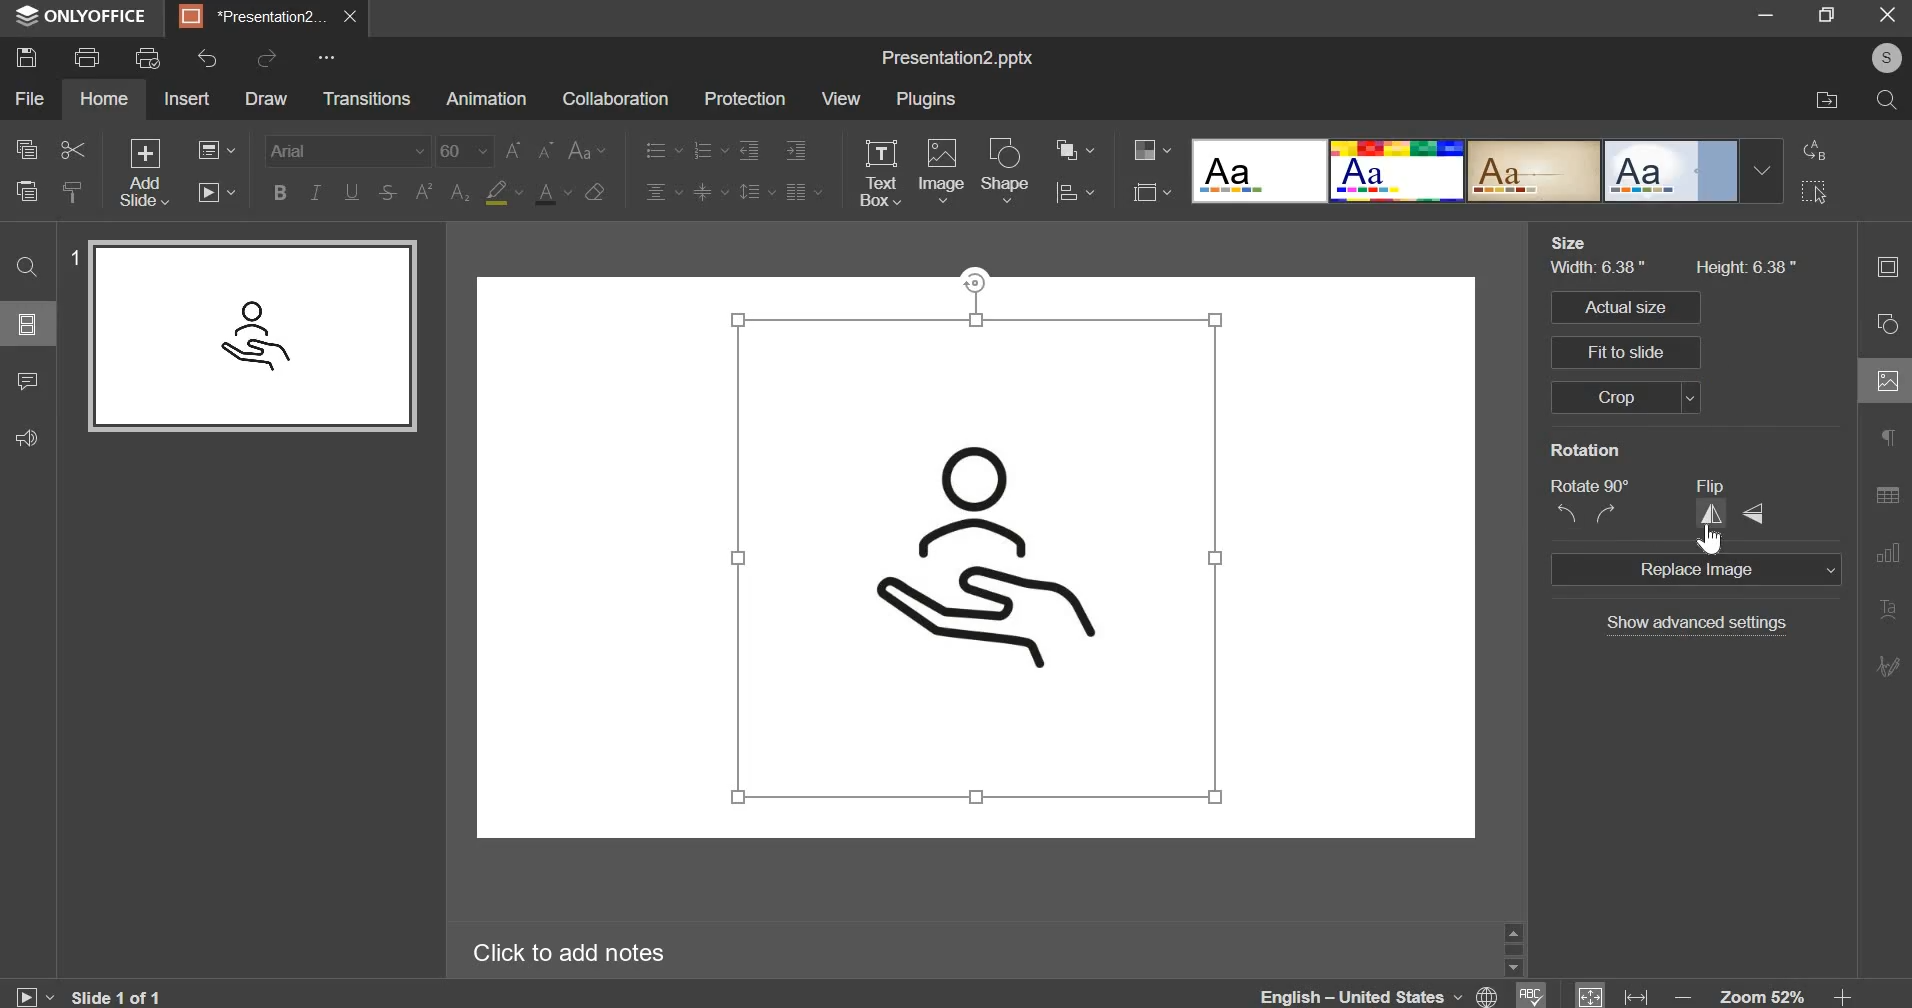 Image resolution: width=1912 pixels, height=1008 pixels. Describe the element at coordinates (1825, 13) in the screenshot. I see `maximize` at that location.